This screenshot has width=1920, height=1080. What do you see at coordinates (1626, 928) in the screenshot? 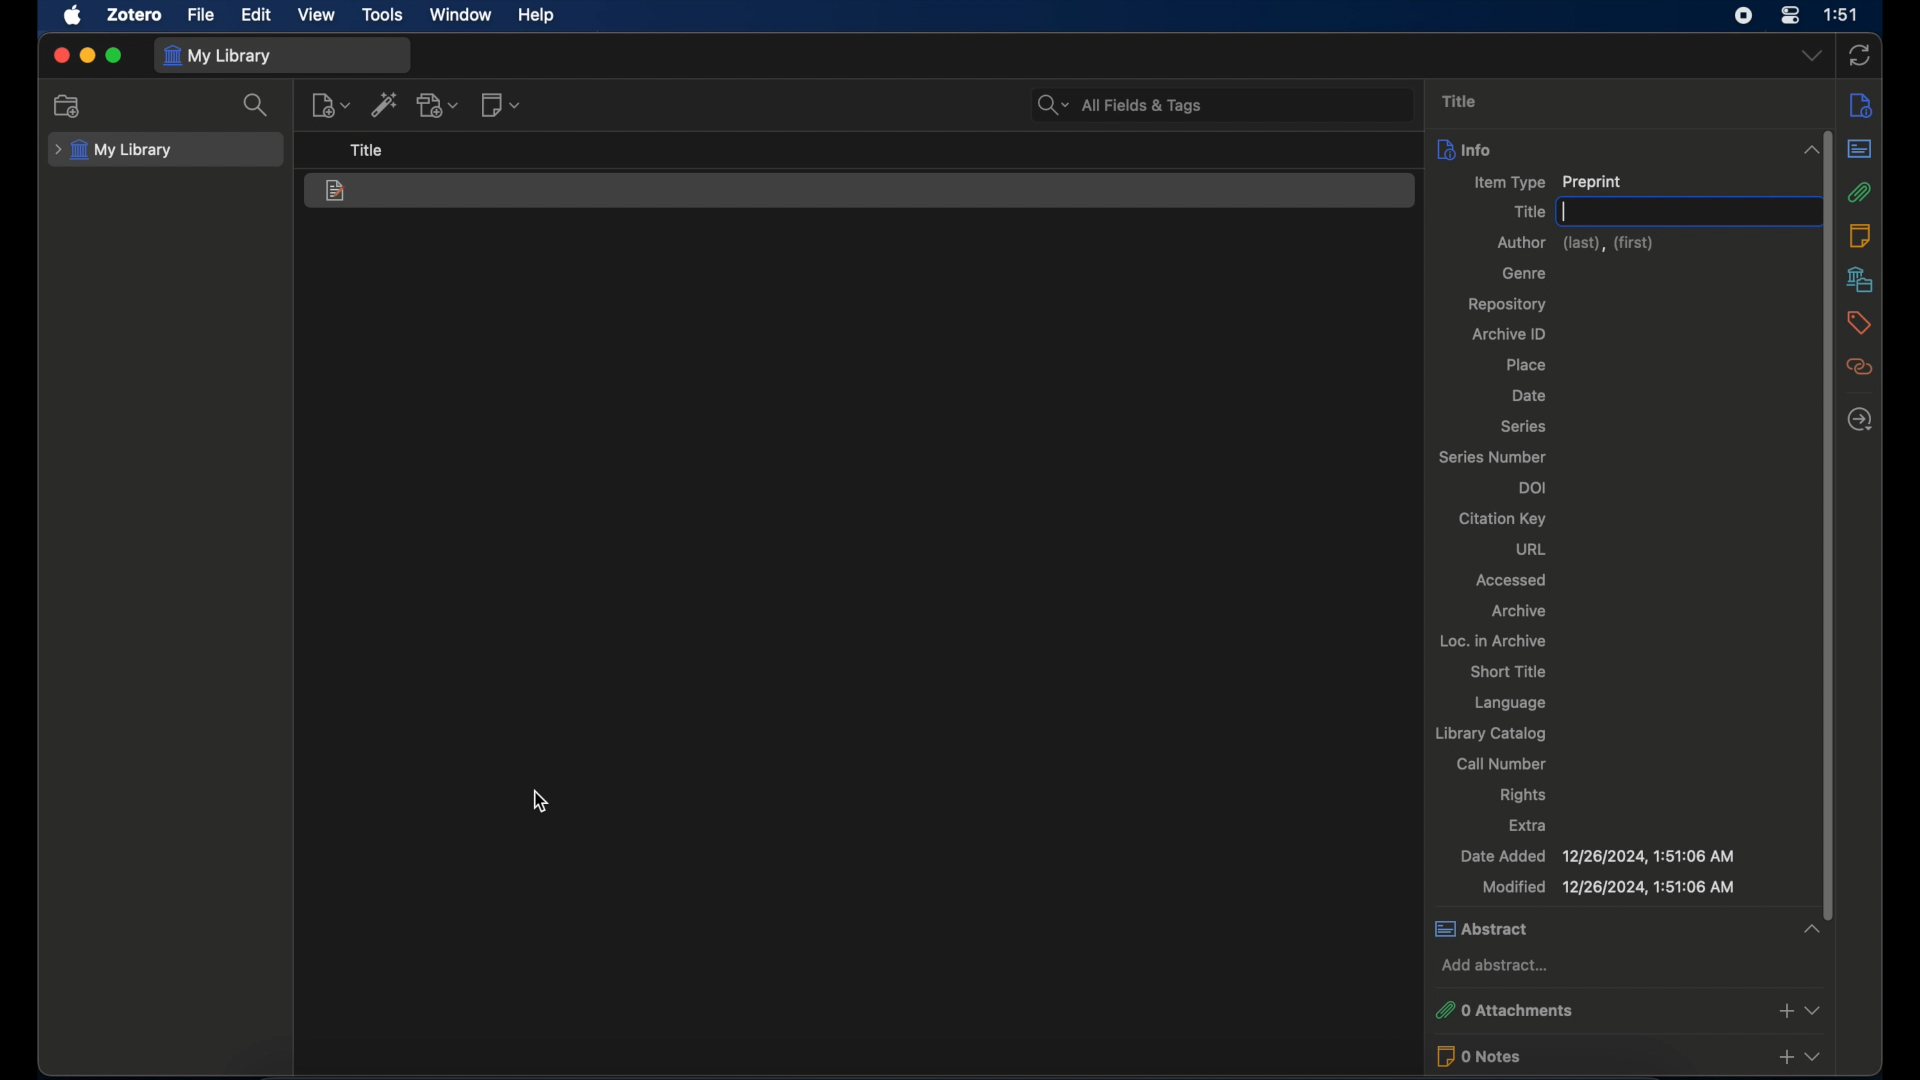
I see `abstract` at bounding box center [1626, 928].